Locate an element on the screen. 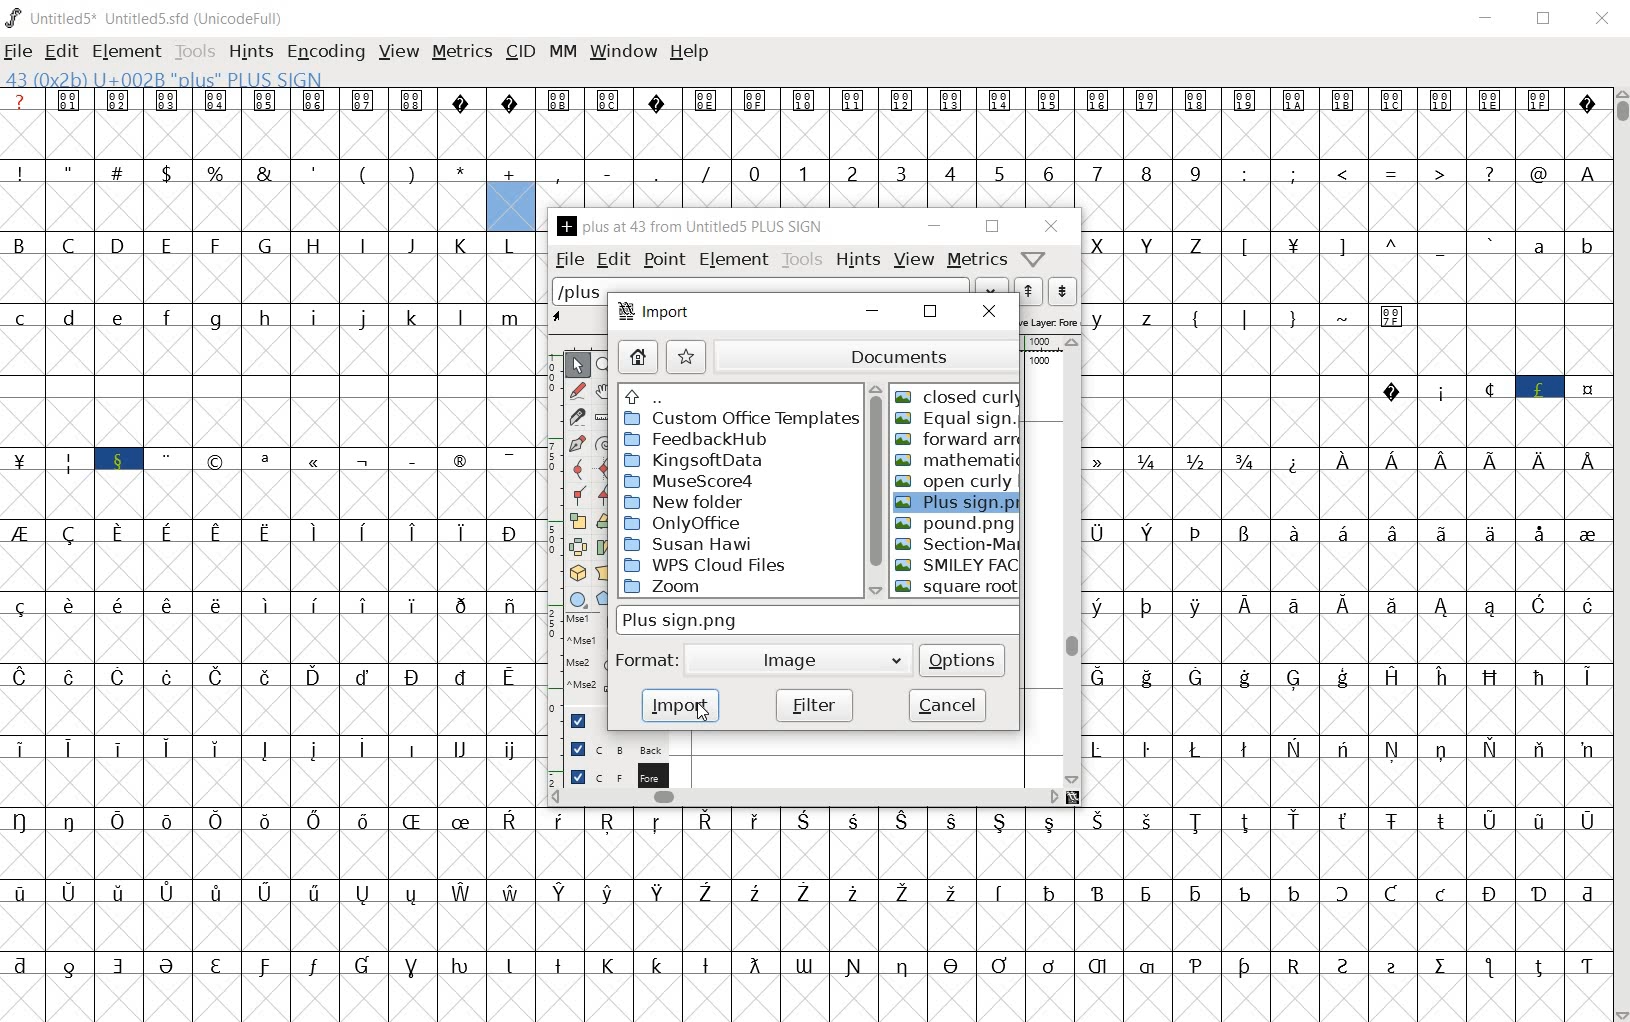 The height and width of the screenshot is (1022, 1630). Image is located at coordinates (816, 659).